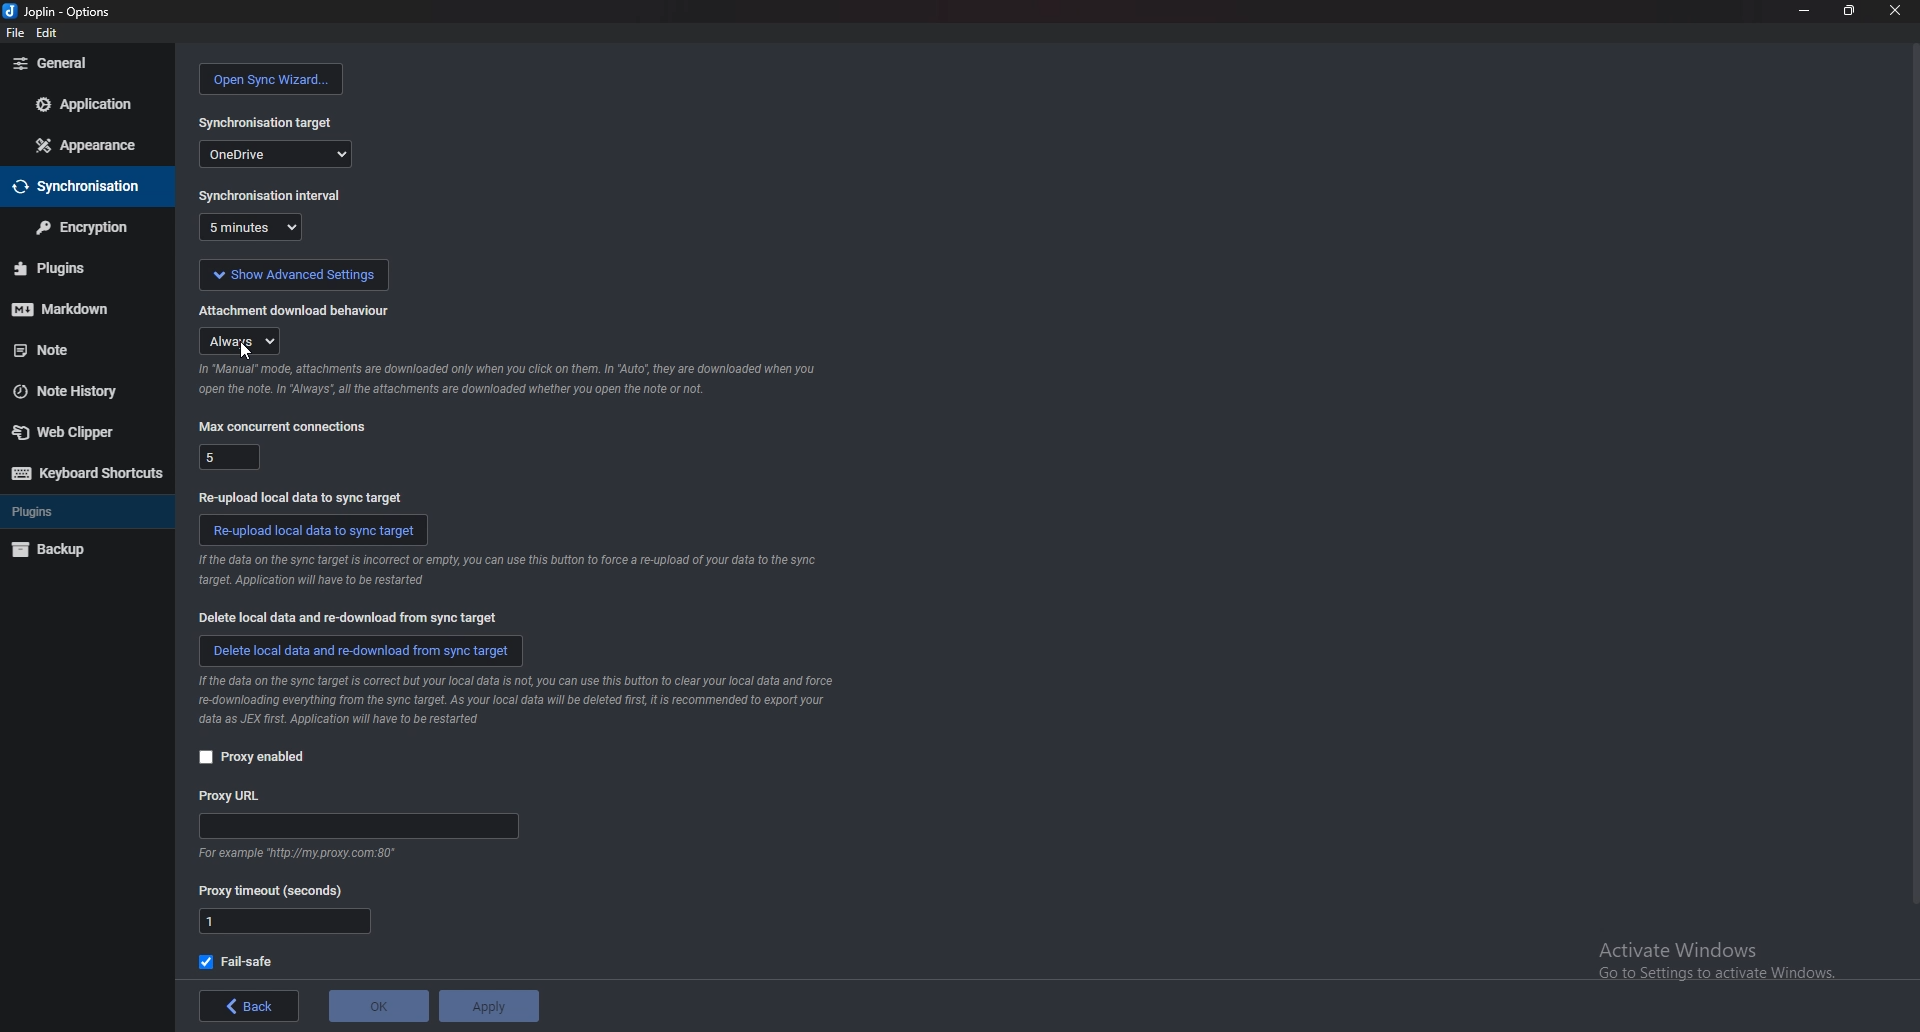 The width and height of the screenshot is (1920, 1032). I want to click on path url, so click(358, 827).